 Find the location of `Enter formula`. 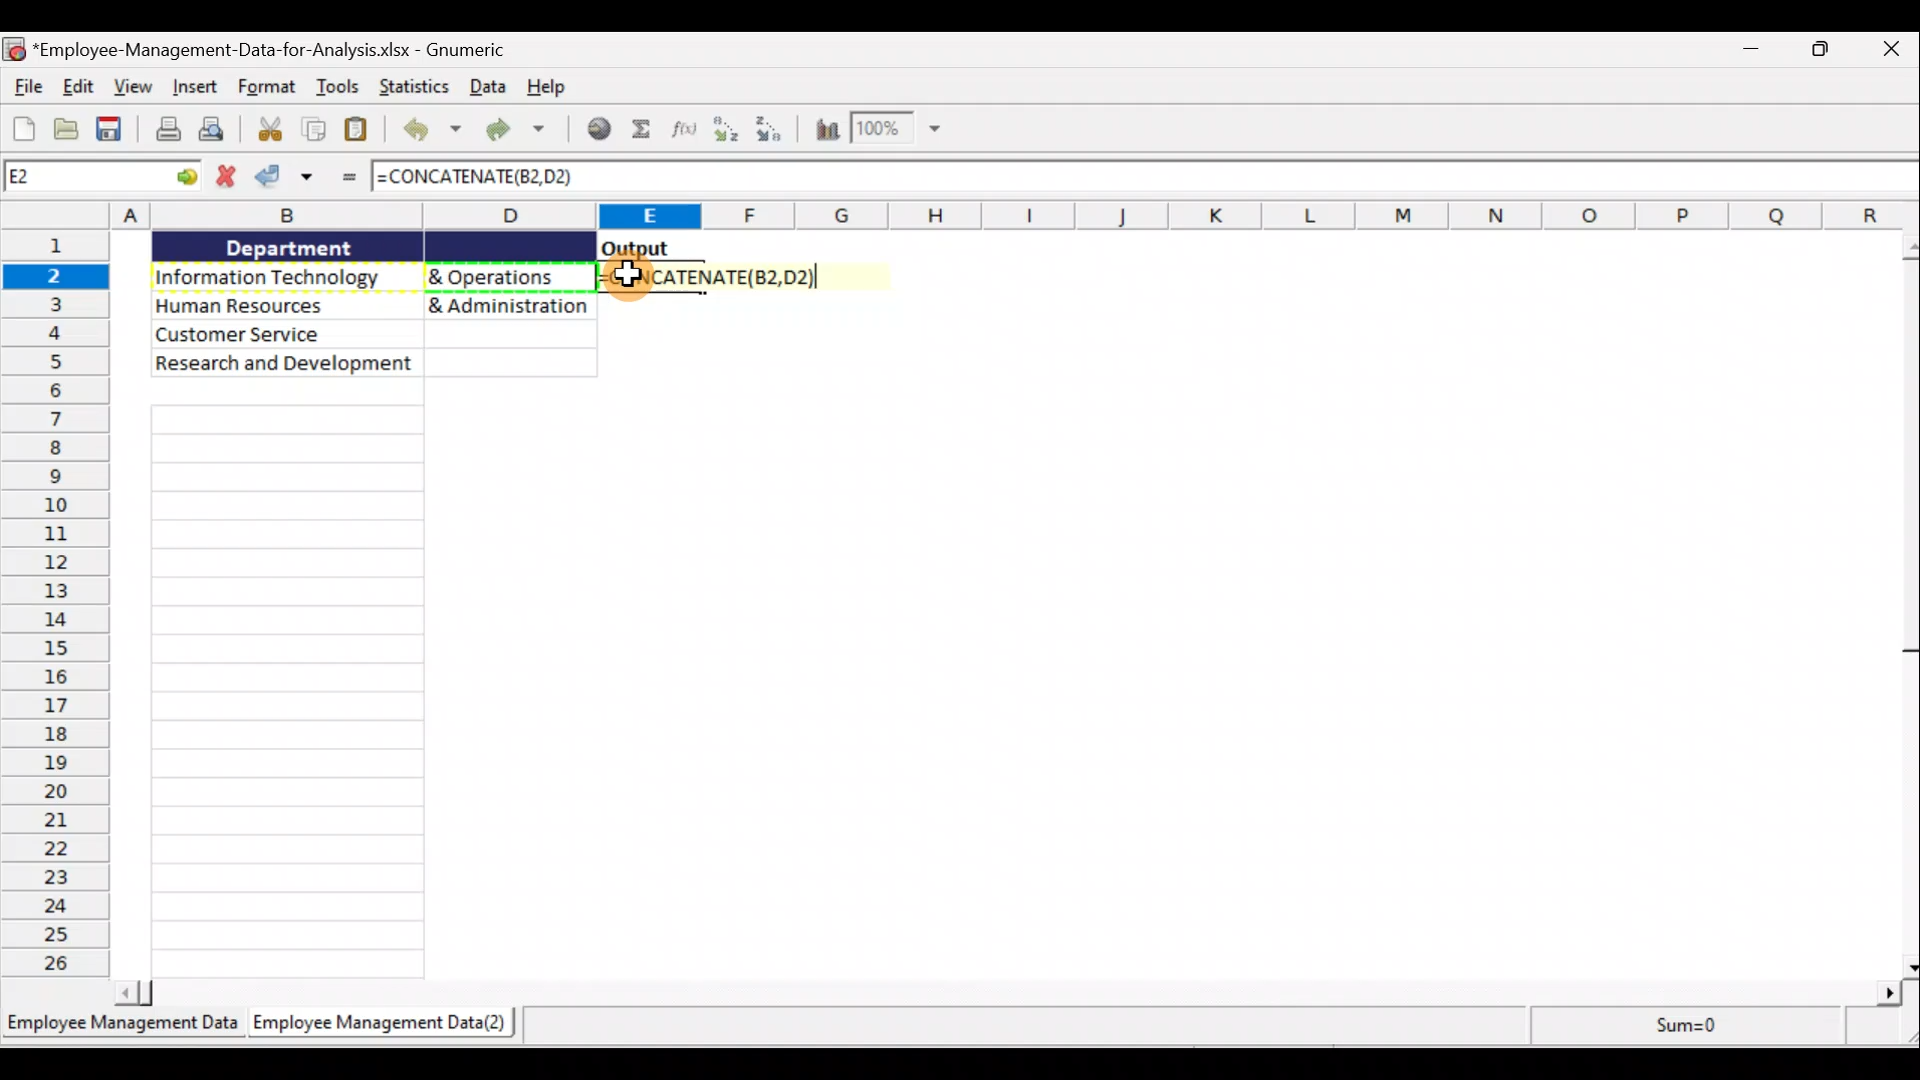

Enter formula is located at coordinates (351, 175).